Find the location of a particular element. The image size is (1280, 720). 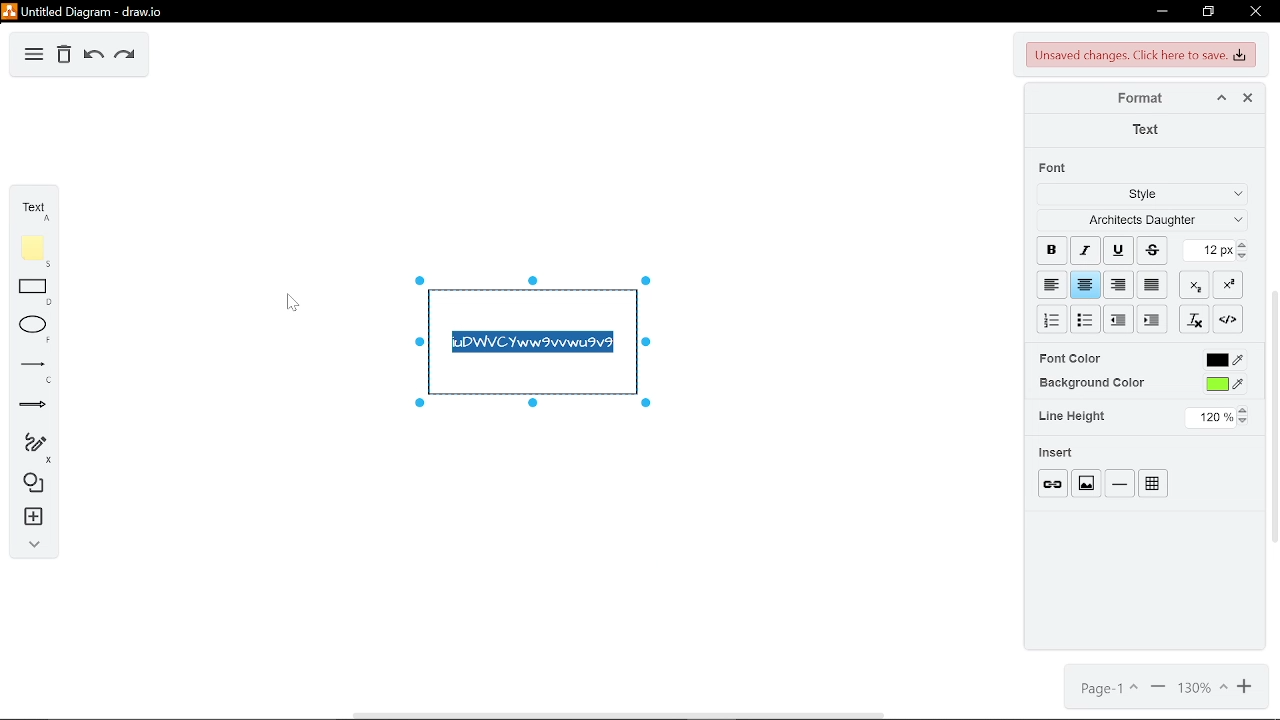

Horizontal scrollbar is located at coordinates (618, 715).